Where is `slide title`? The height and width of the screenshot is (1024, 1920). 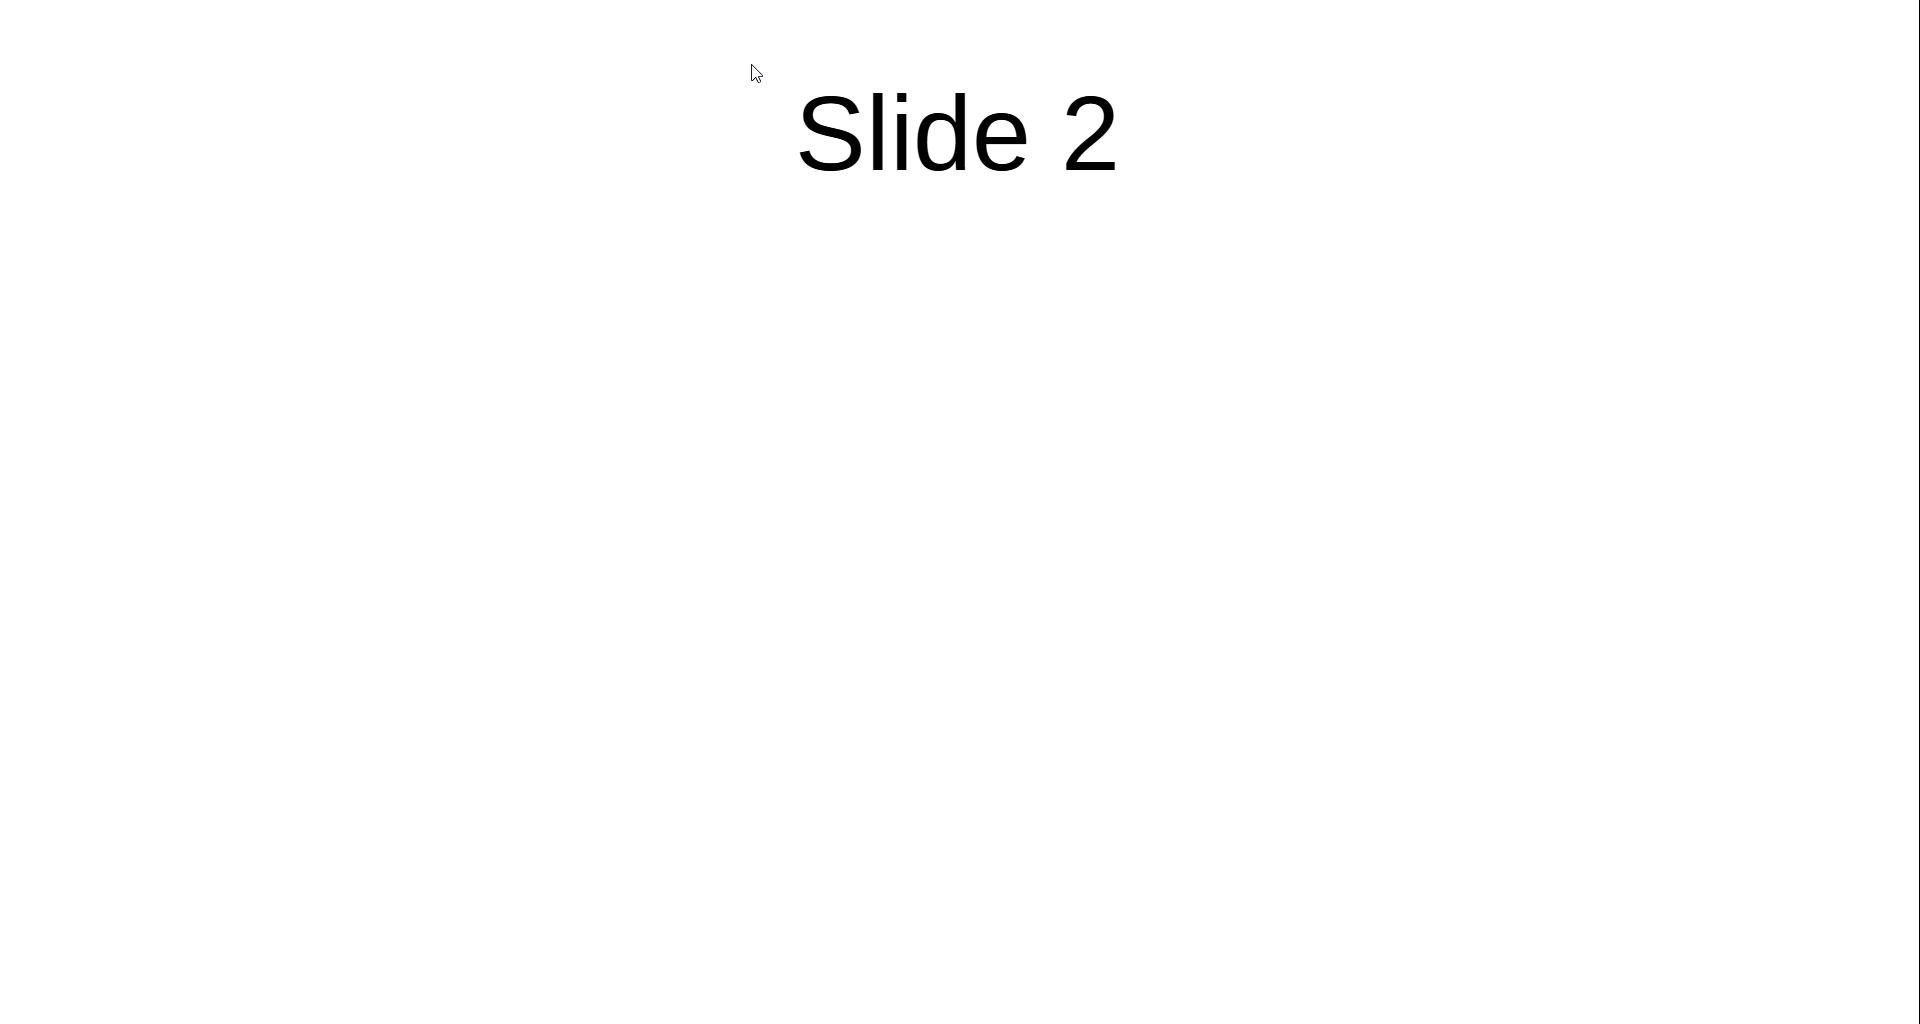
slide title is located at coordinates (958, 134).